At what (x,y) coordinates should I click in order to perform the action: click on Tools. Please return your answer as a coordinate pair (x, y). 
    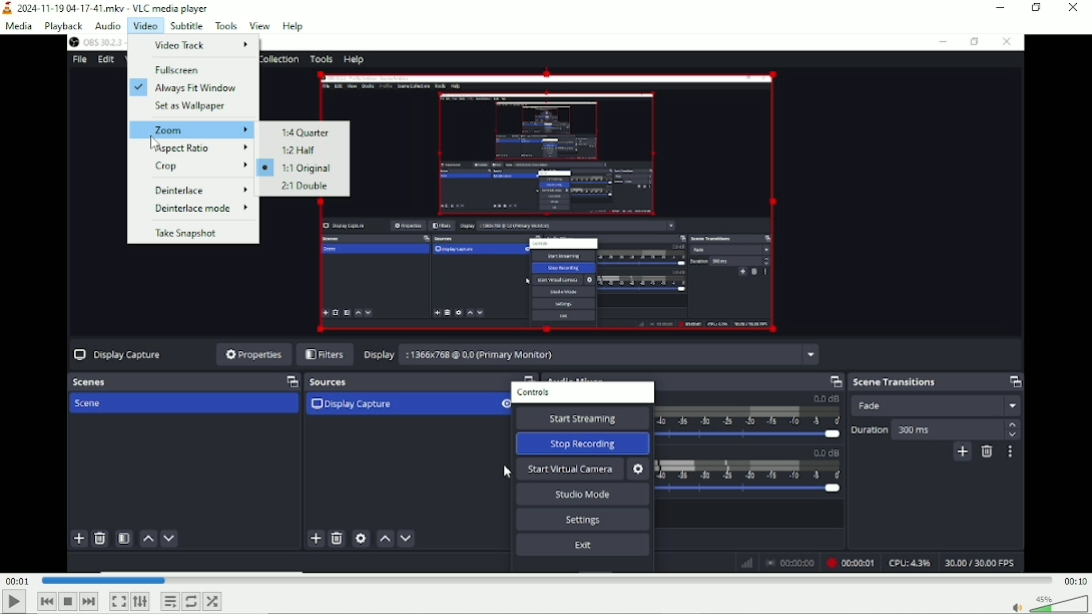
    Looking at the image, I should click on (226, 26).